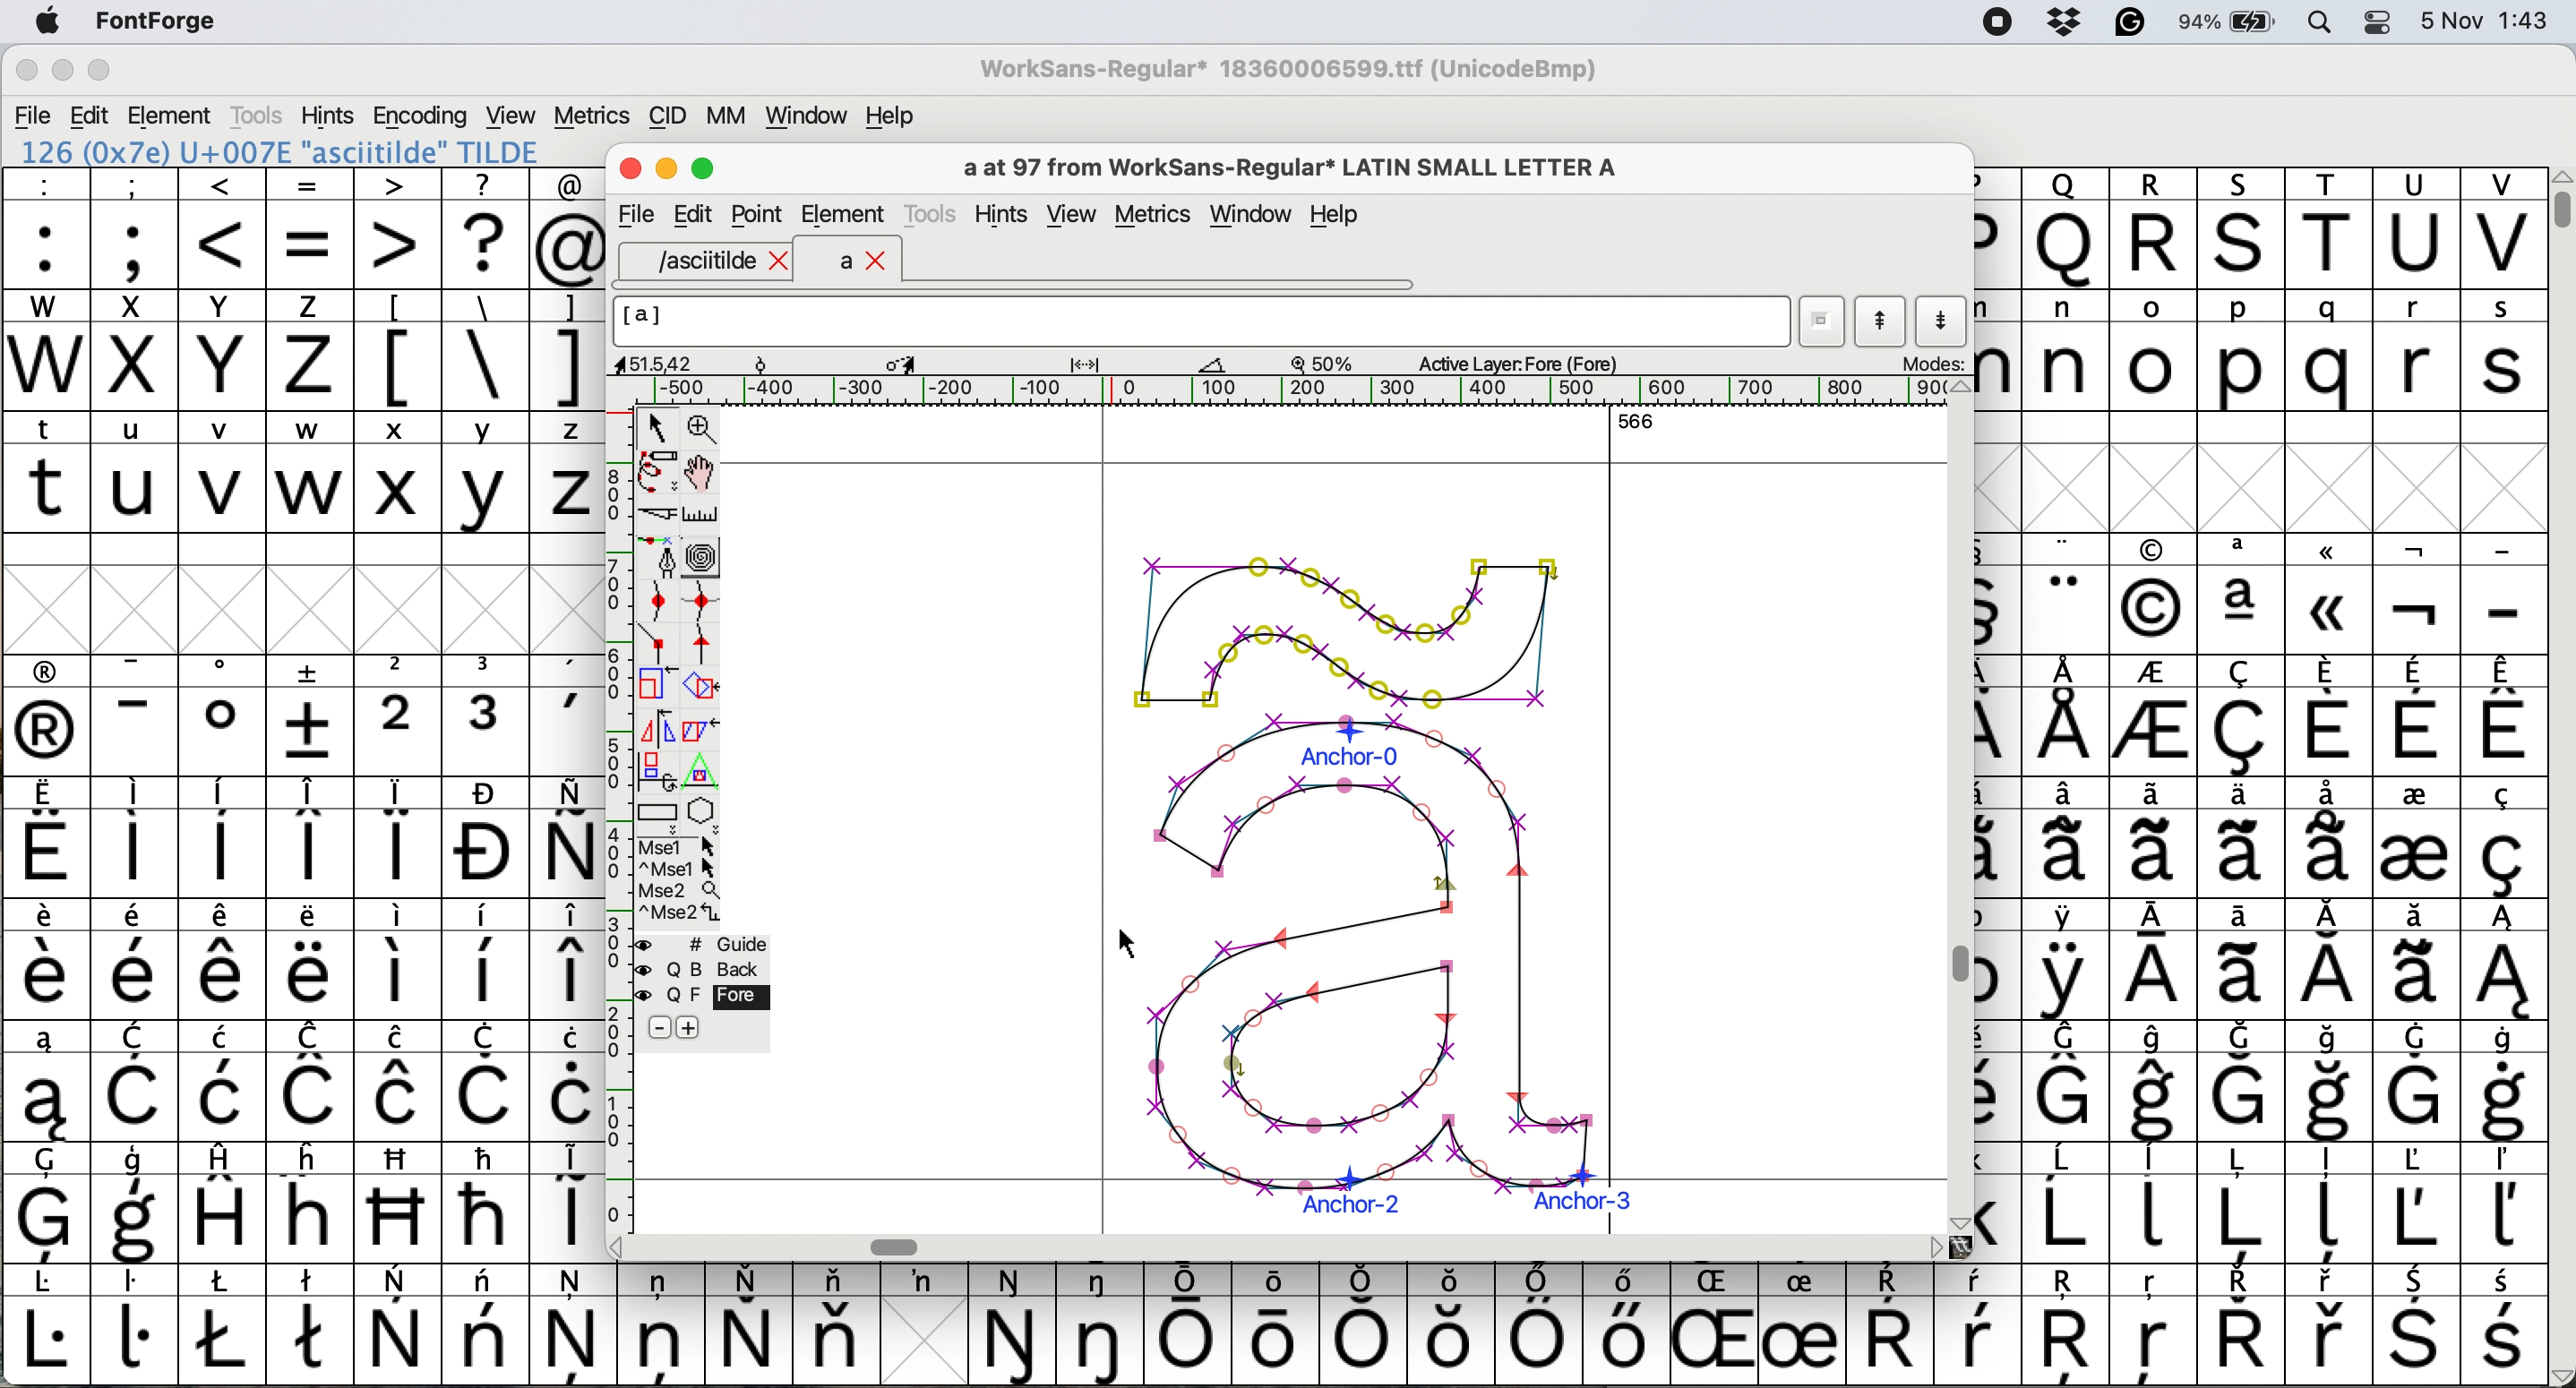  Describe the element at coordinates (748, 1324) in the screenshot. I see `symbol` at that location.